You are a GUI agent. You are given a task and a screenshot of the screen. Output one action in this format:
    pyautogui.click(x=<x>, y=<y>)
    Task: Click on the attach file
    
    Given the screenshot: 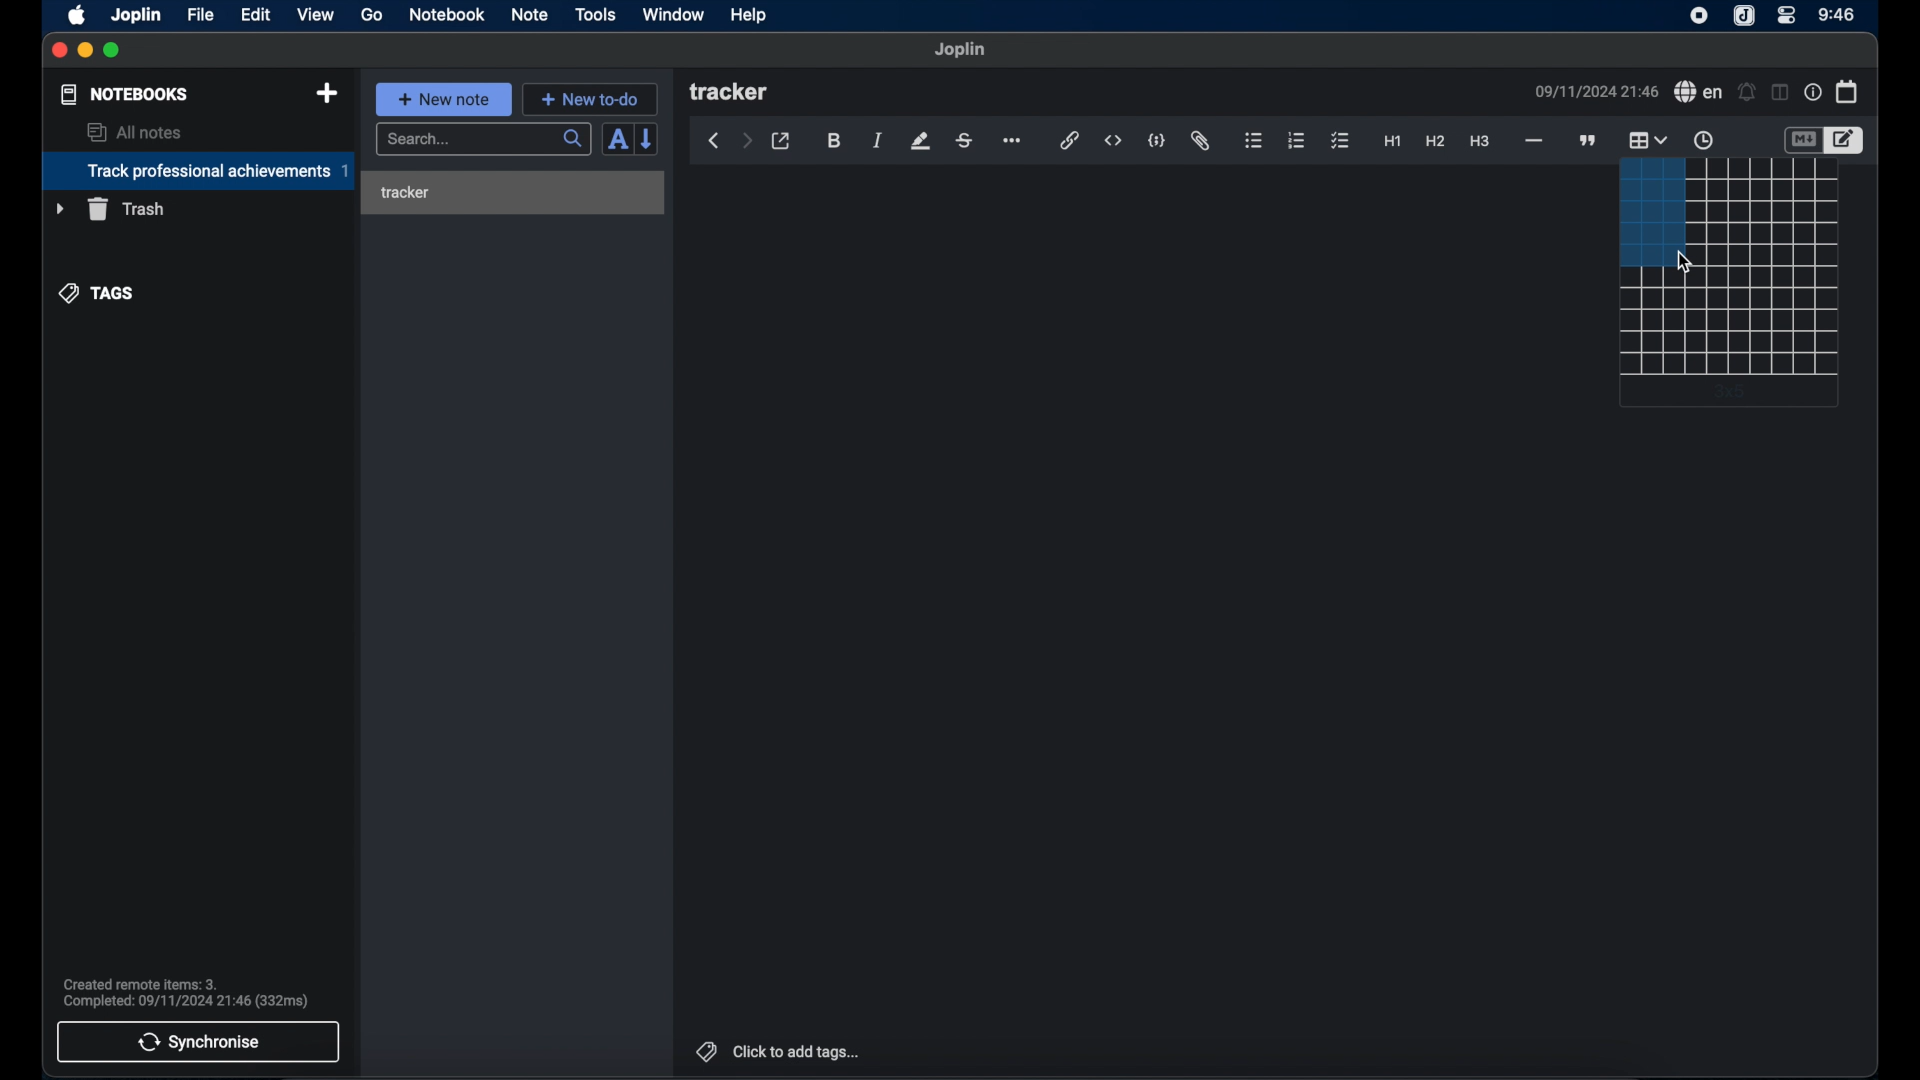 What is the action you would take?
    pyautogui.click(x=1202, y=142)
    